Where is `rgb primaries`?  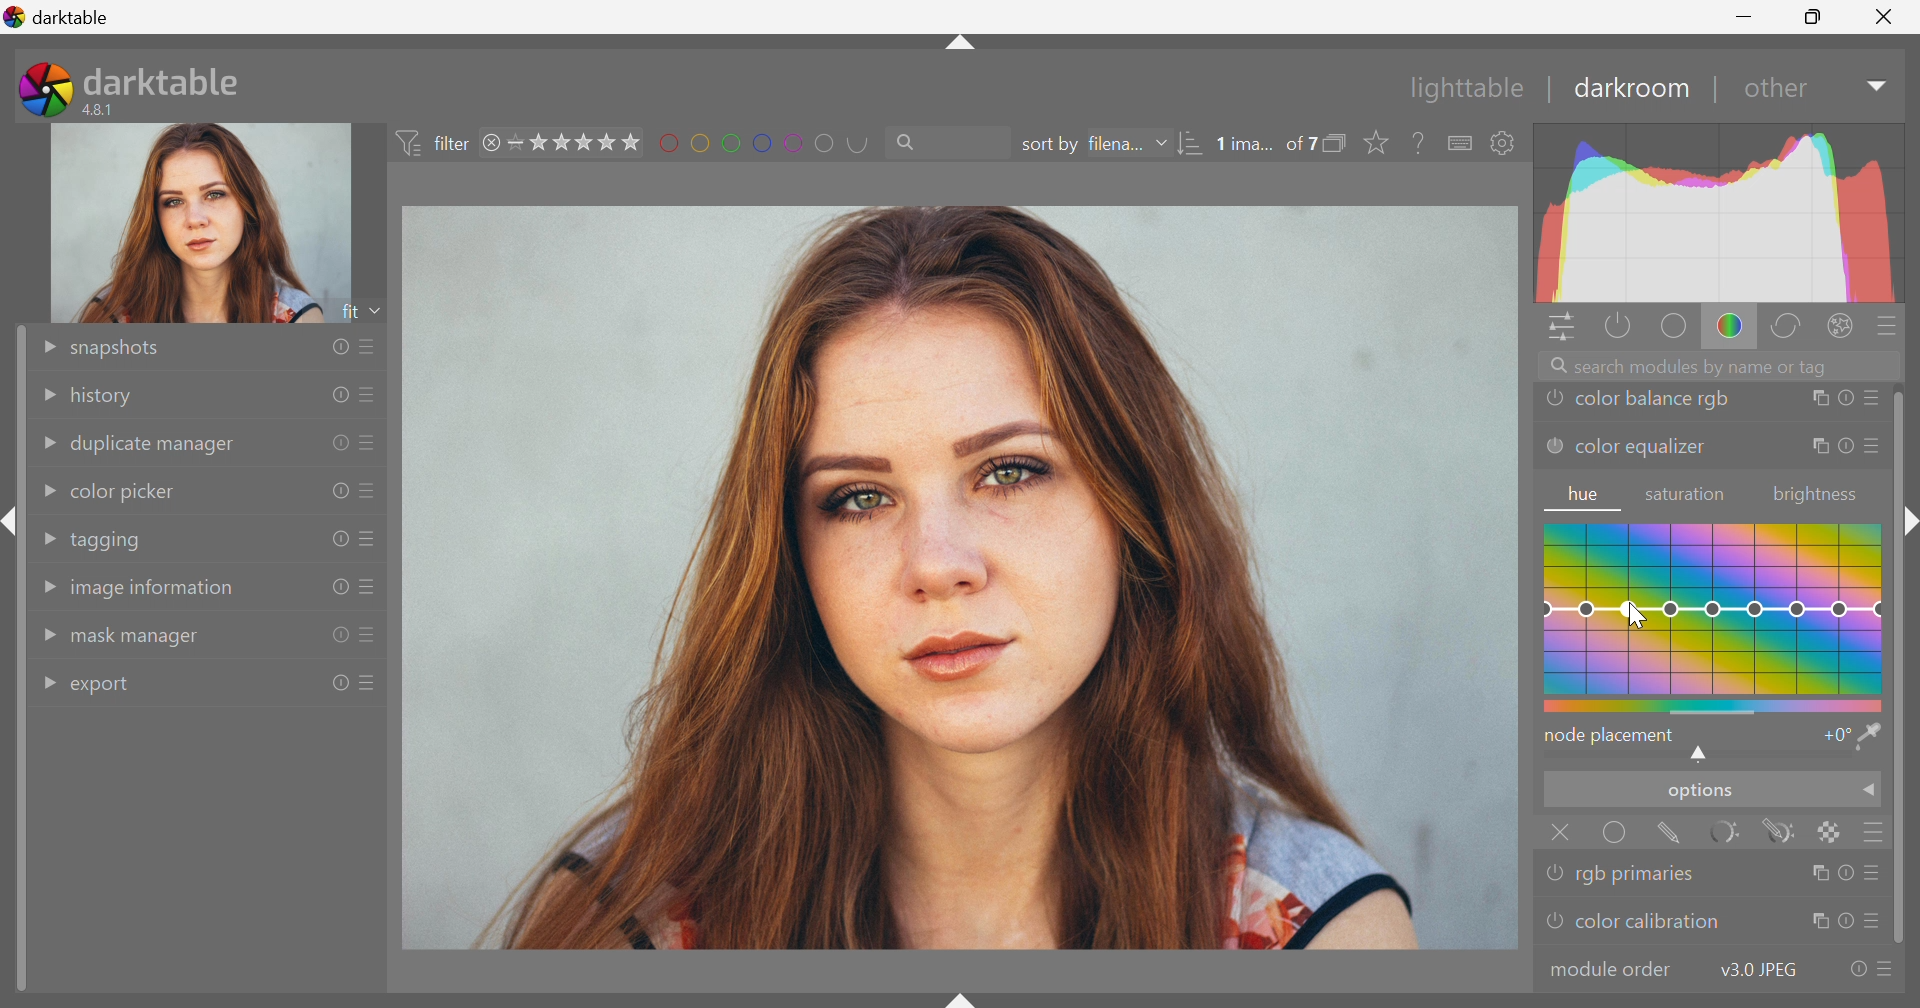 rgb primaries is located at coordinates (1643, 875).